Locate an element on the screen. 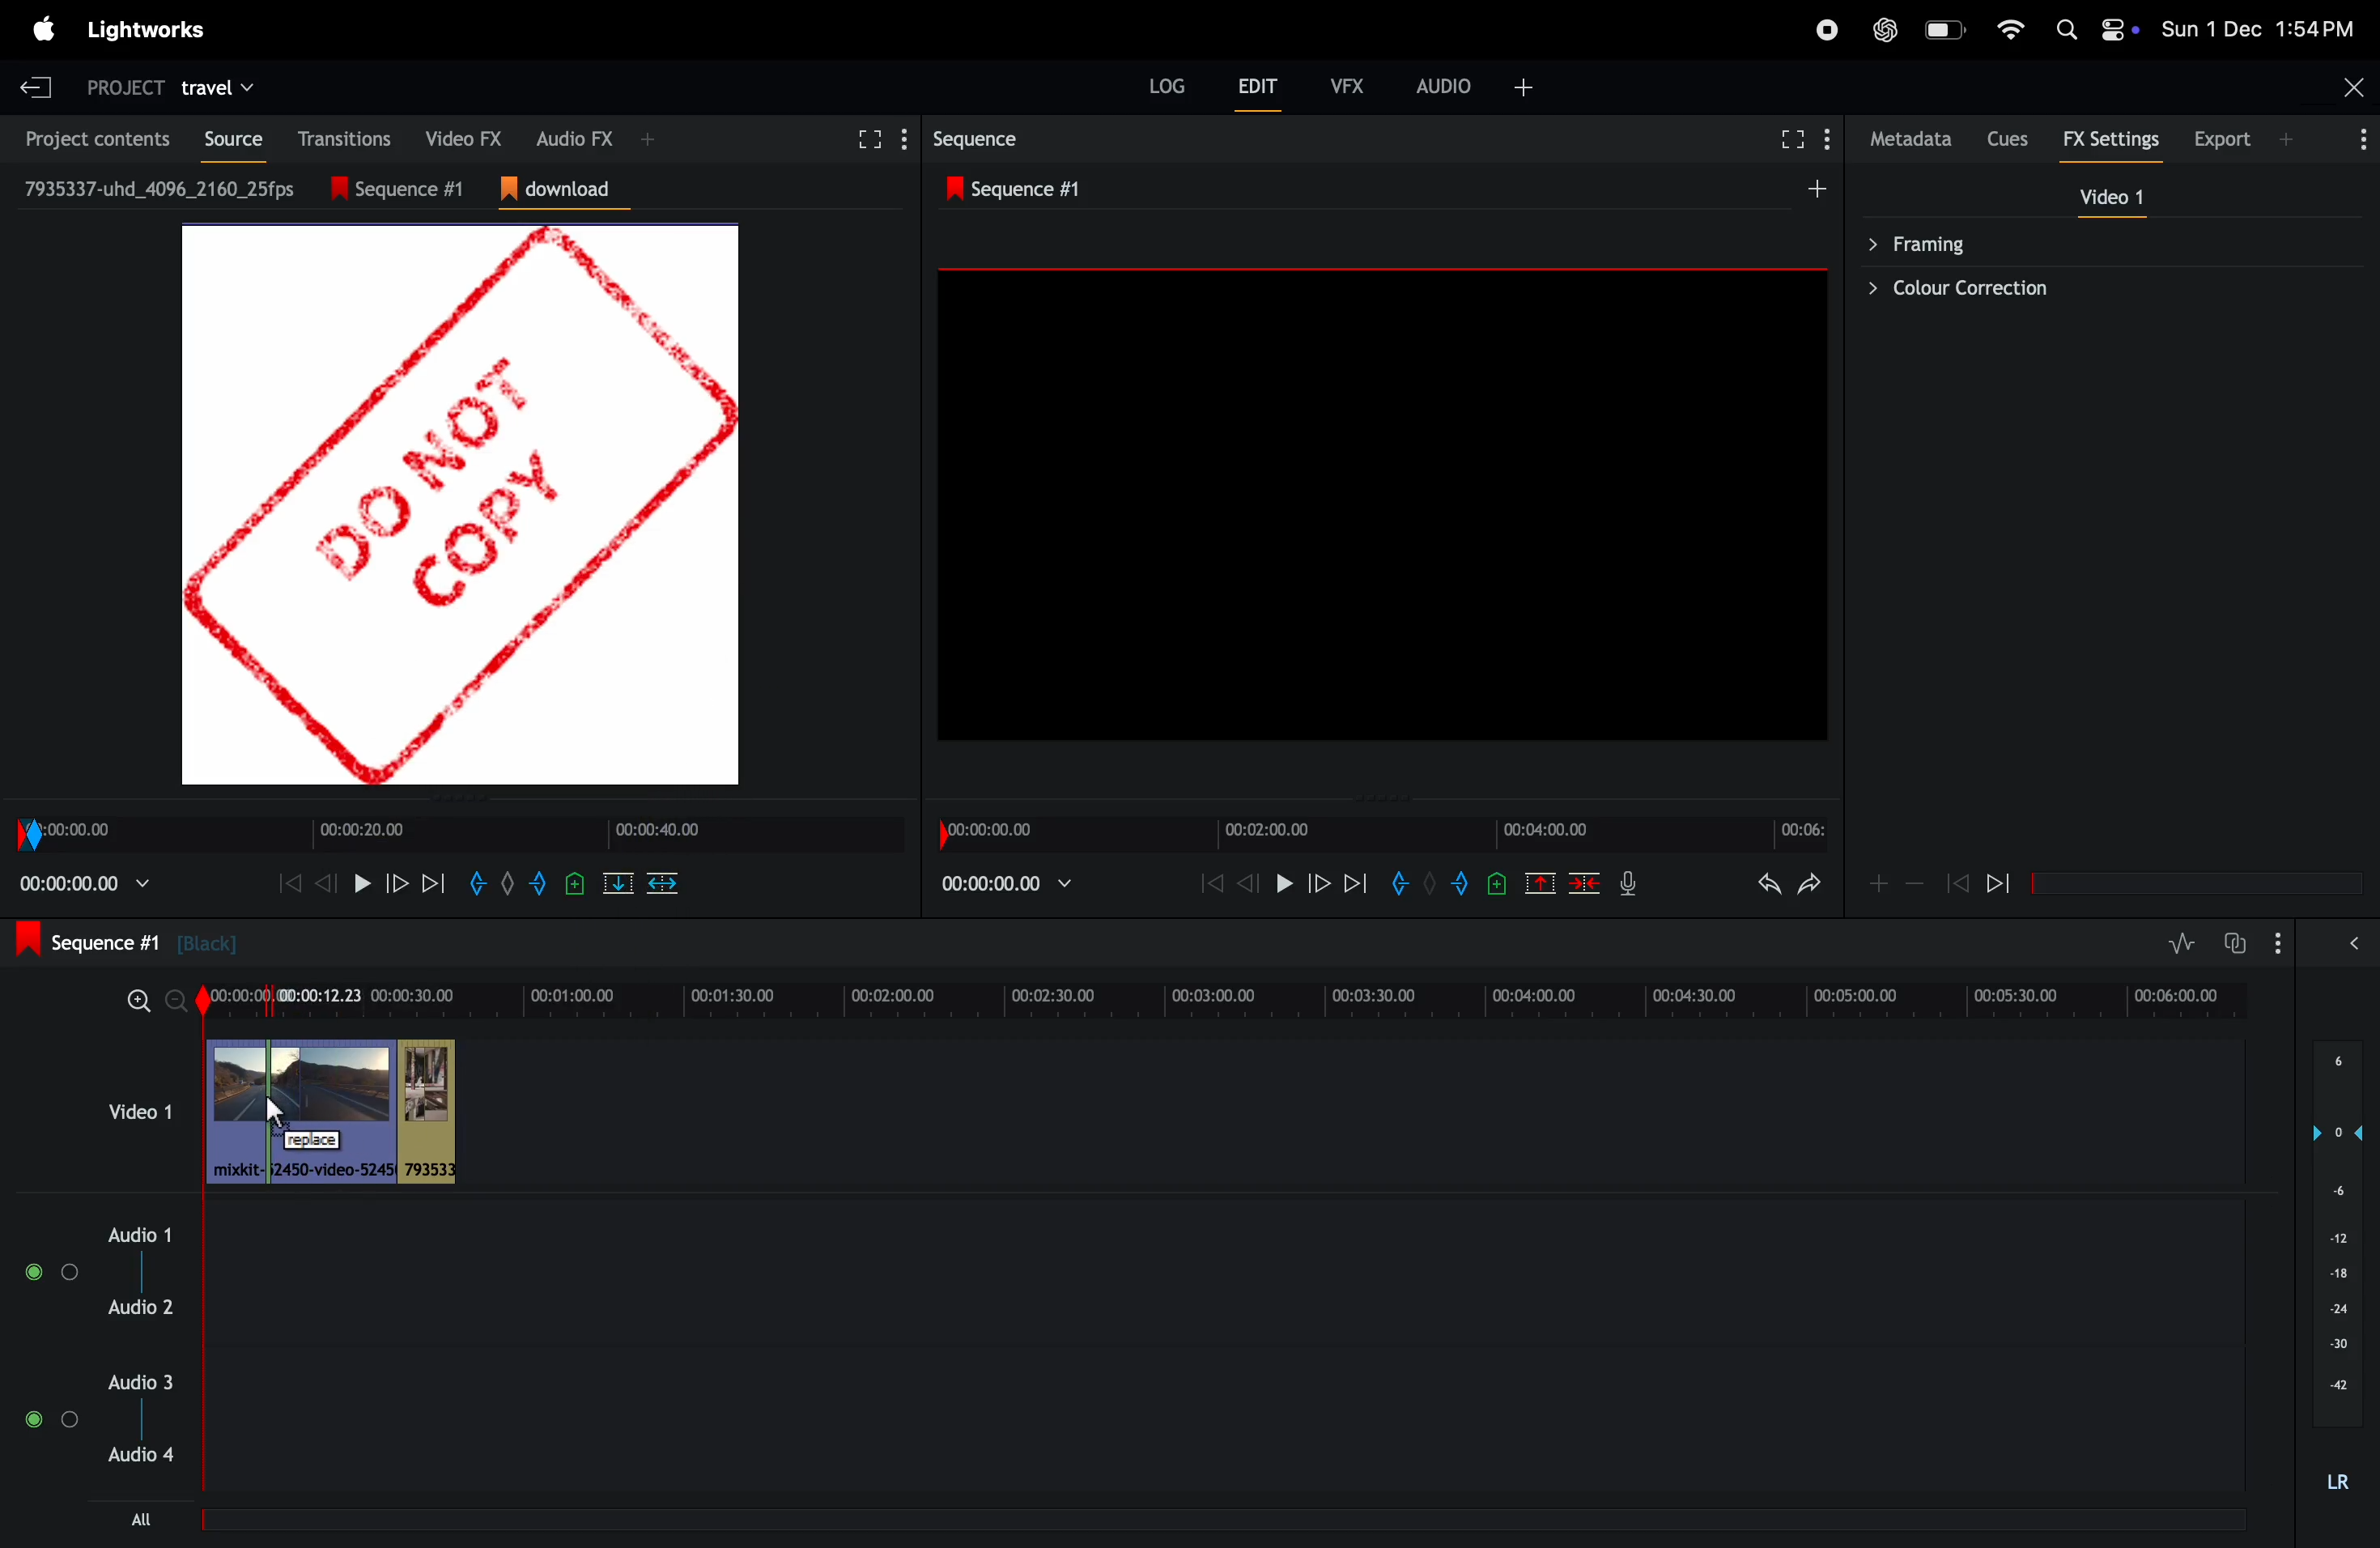  Watermark is located at coordinates (460, 505).